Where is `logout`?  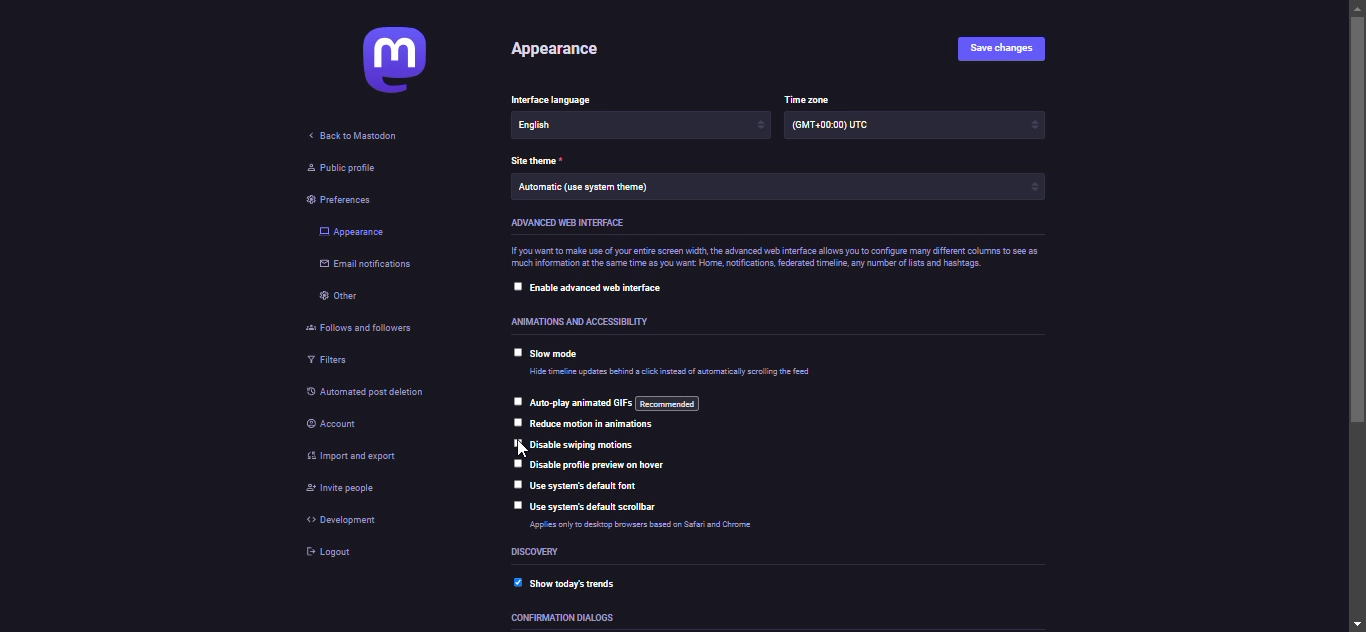
logout is located at coordinates (325, 553).